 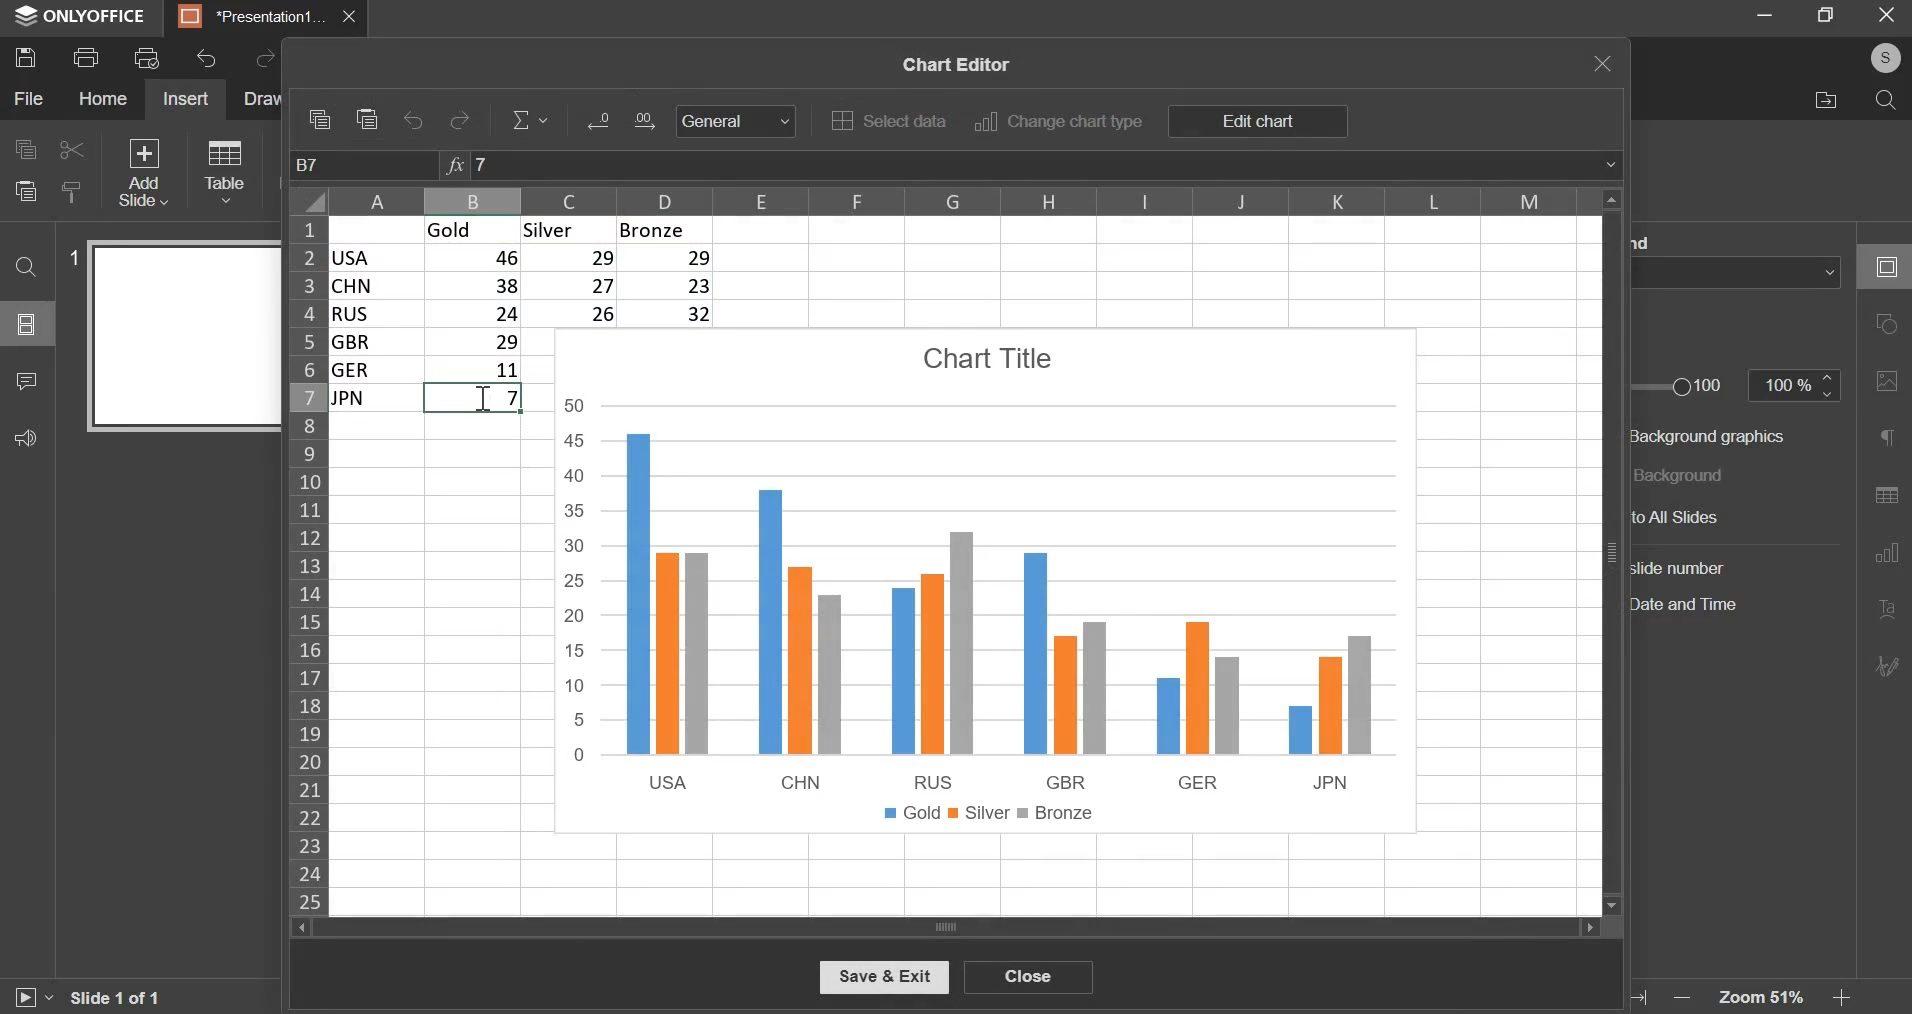 I want to click on General, so click(x=738, y=121).